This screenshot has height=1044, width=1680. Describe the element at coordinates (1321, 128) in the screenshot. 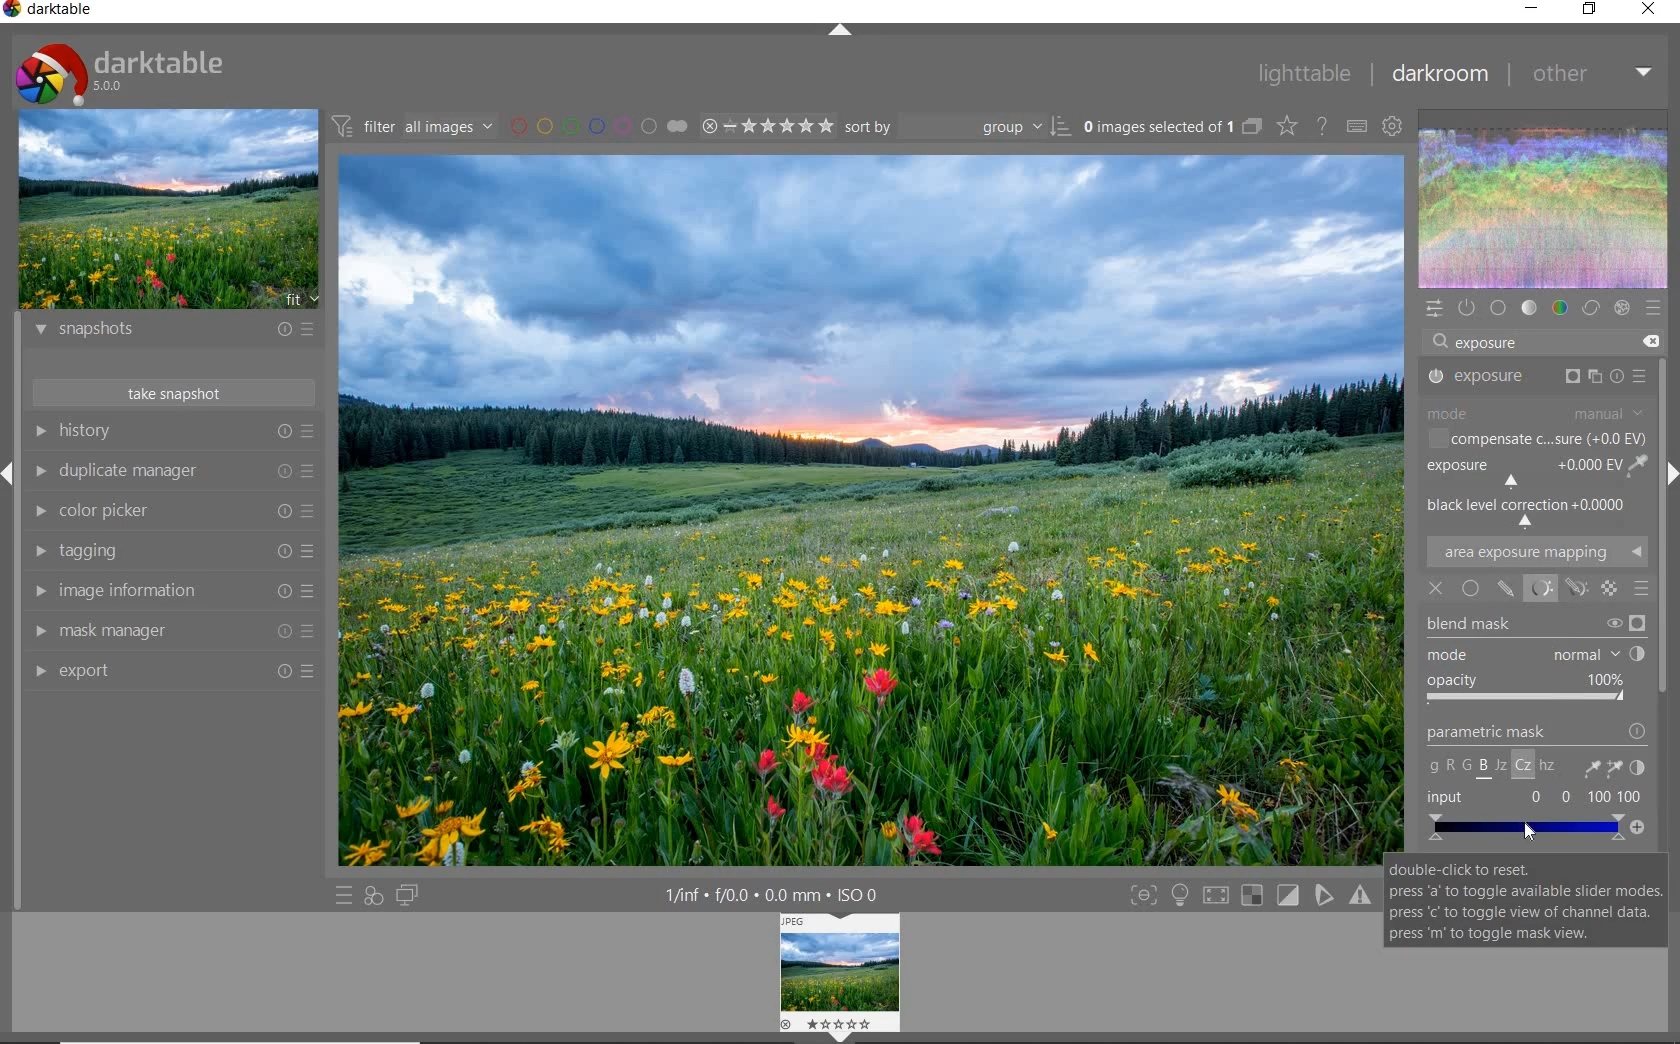

I see `enable online help` at that location.